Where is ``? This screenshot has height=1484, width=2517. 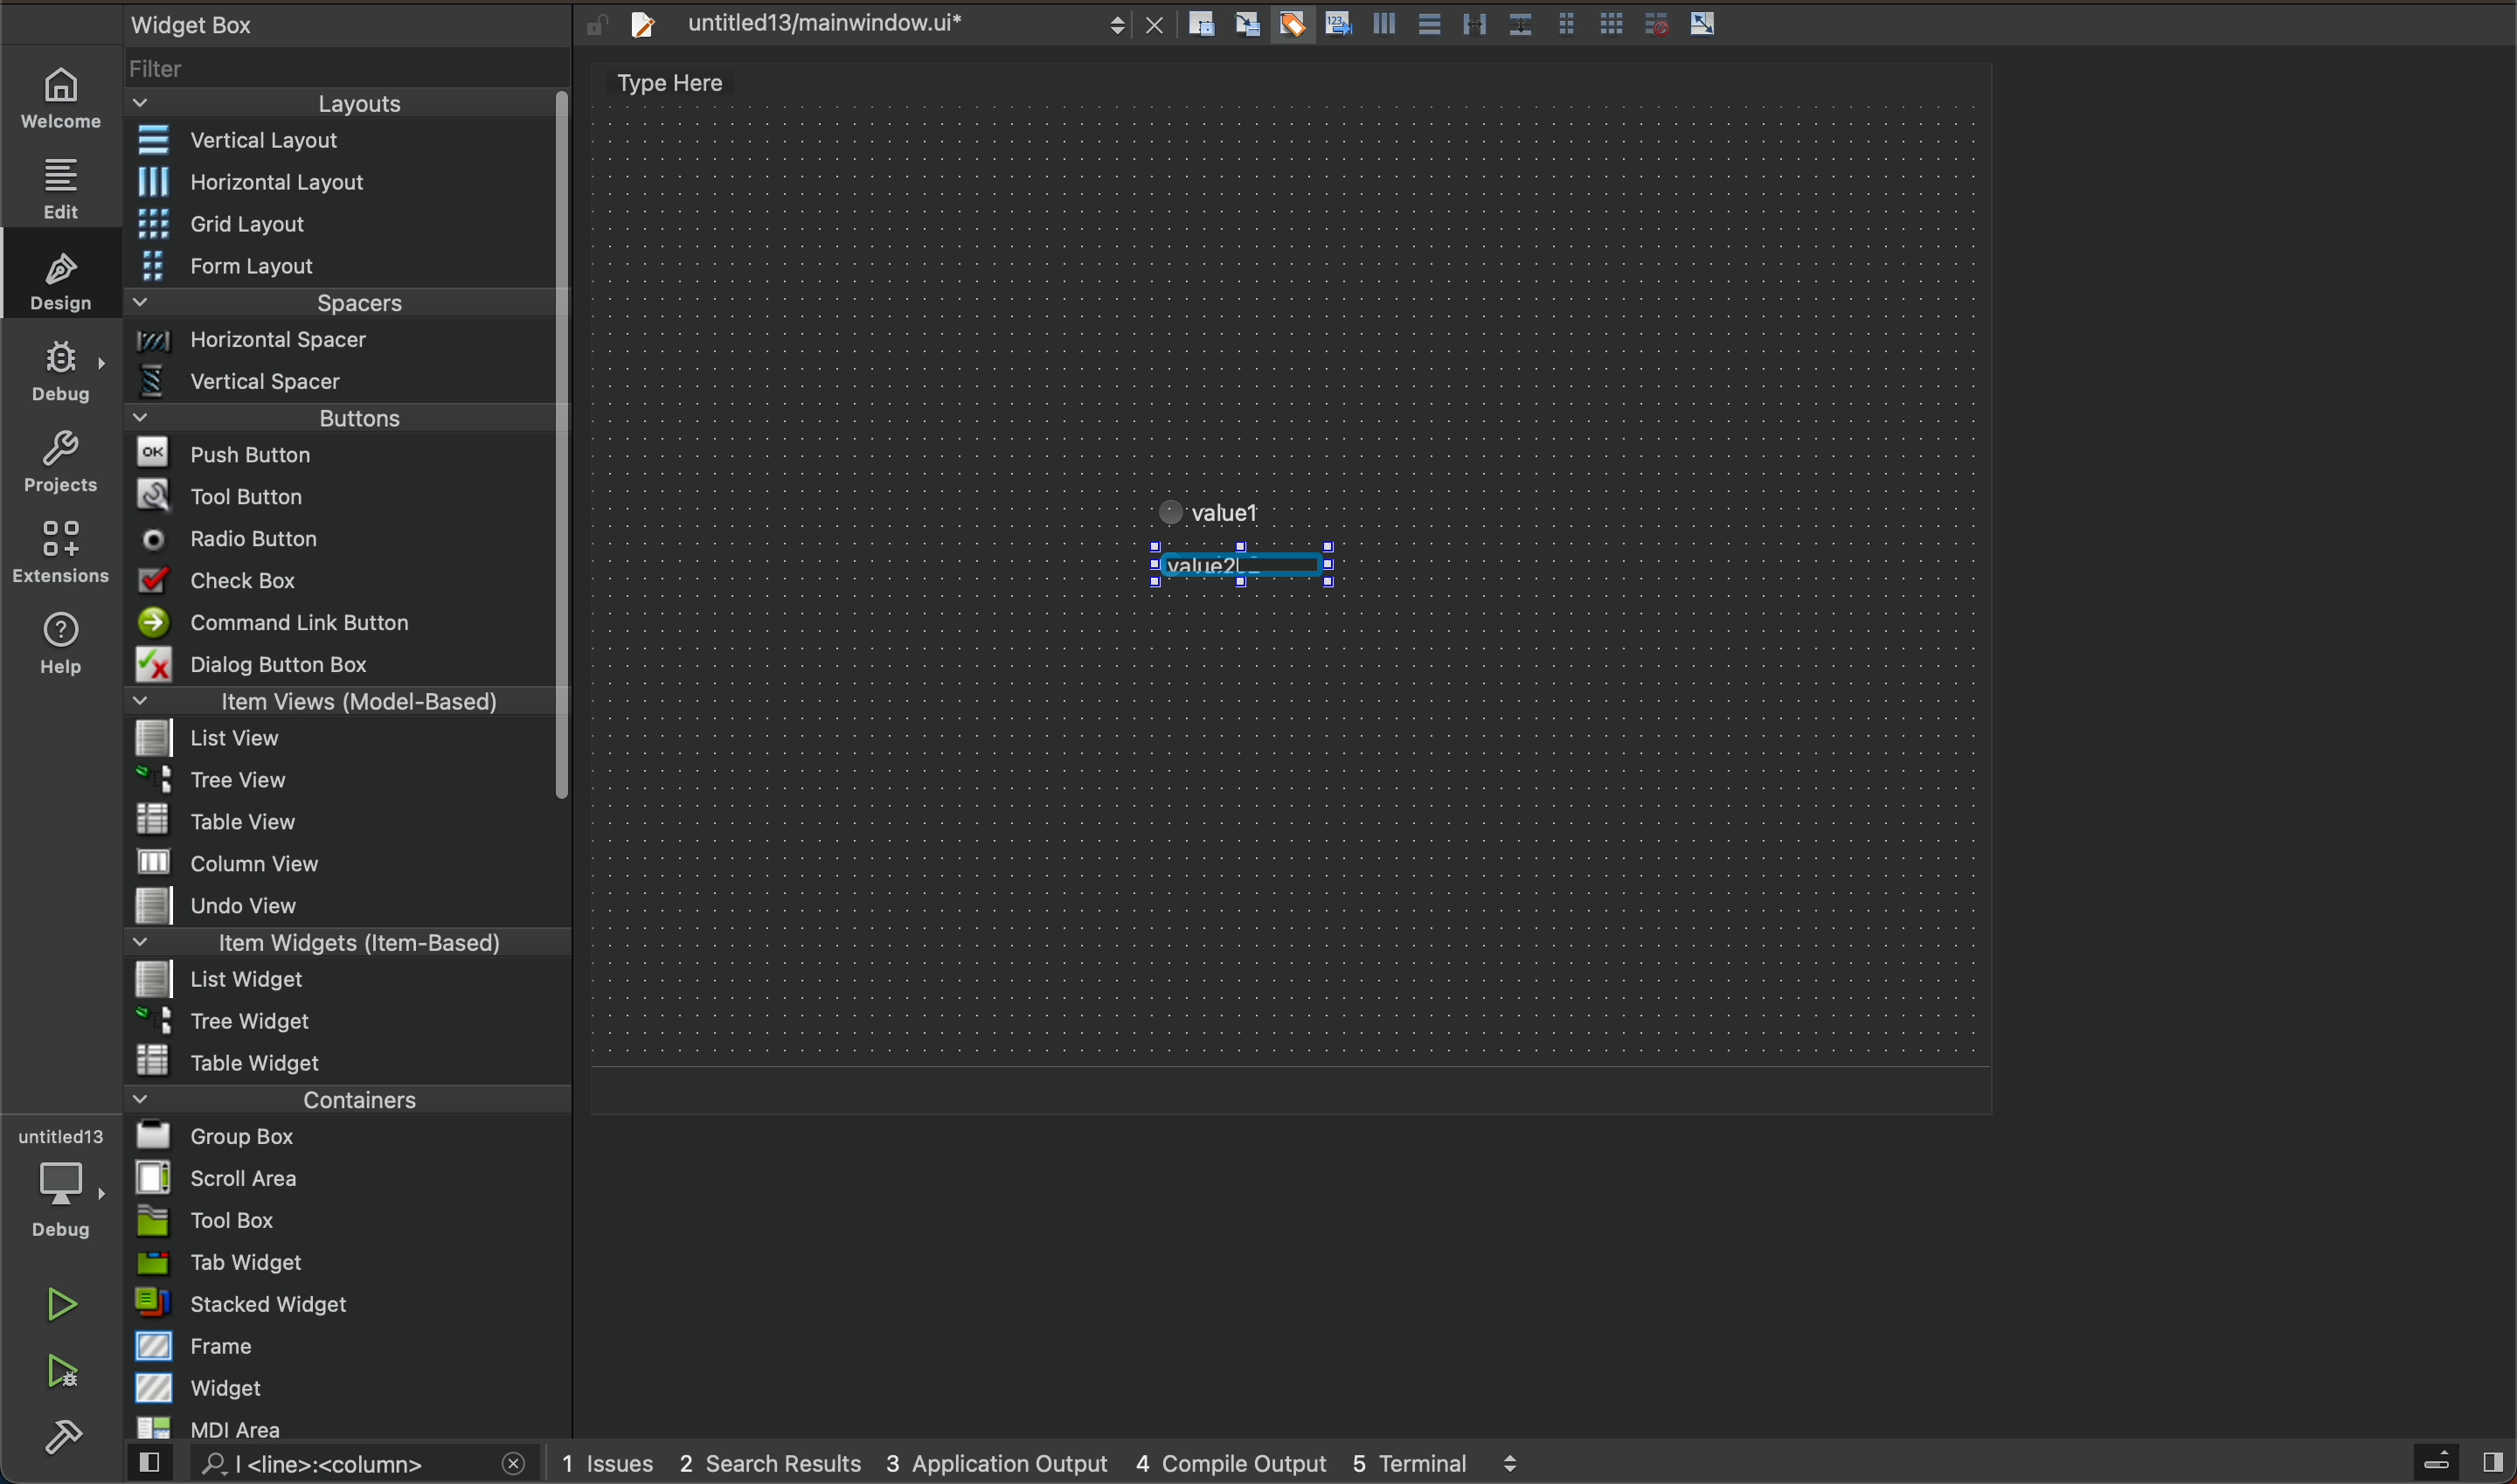
 is located at coordinates (342, 424).